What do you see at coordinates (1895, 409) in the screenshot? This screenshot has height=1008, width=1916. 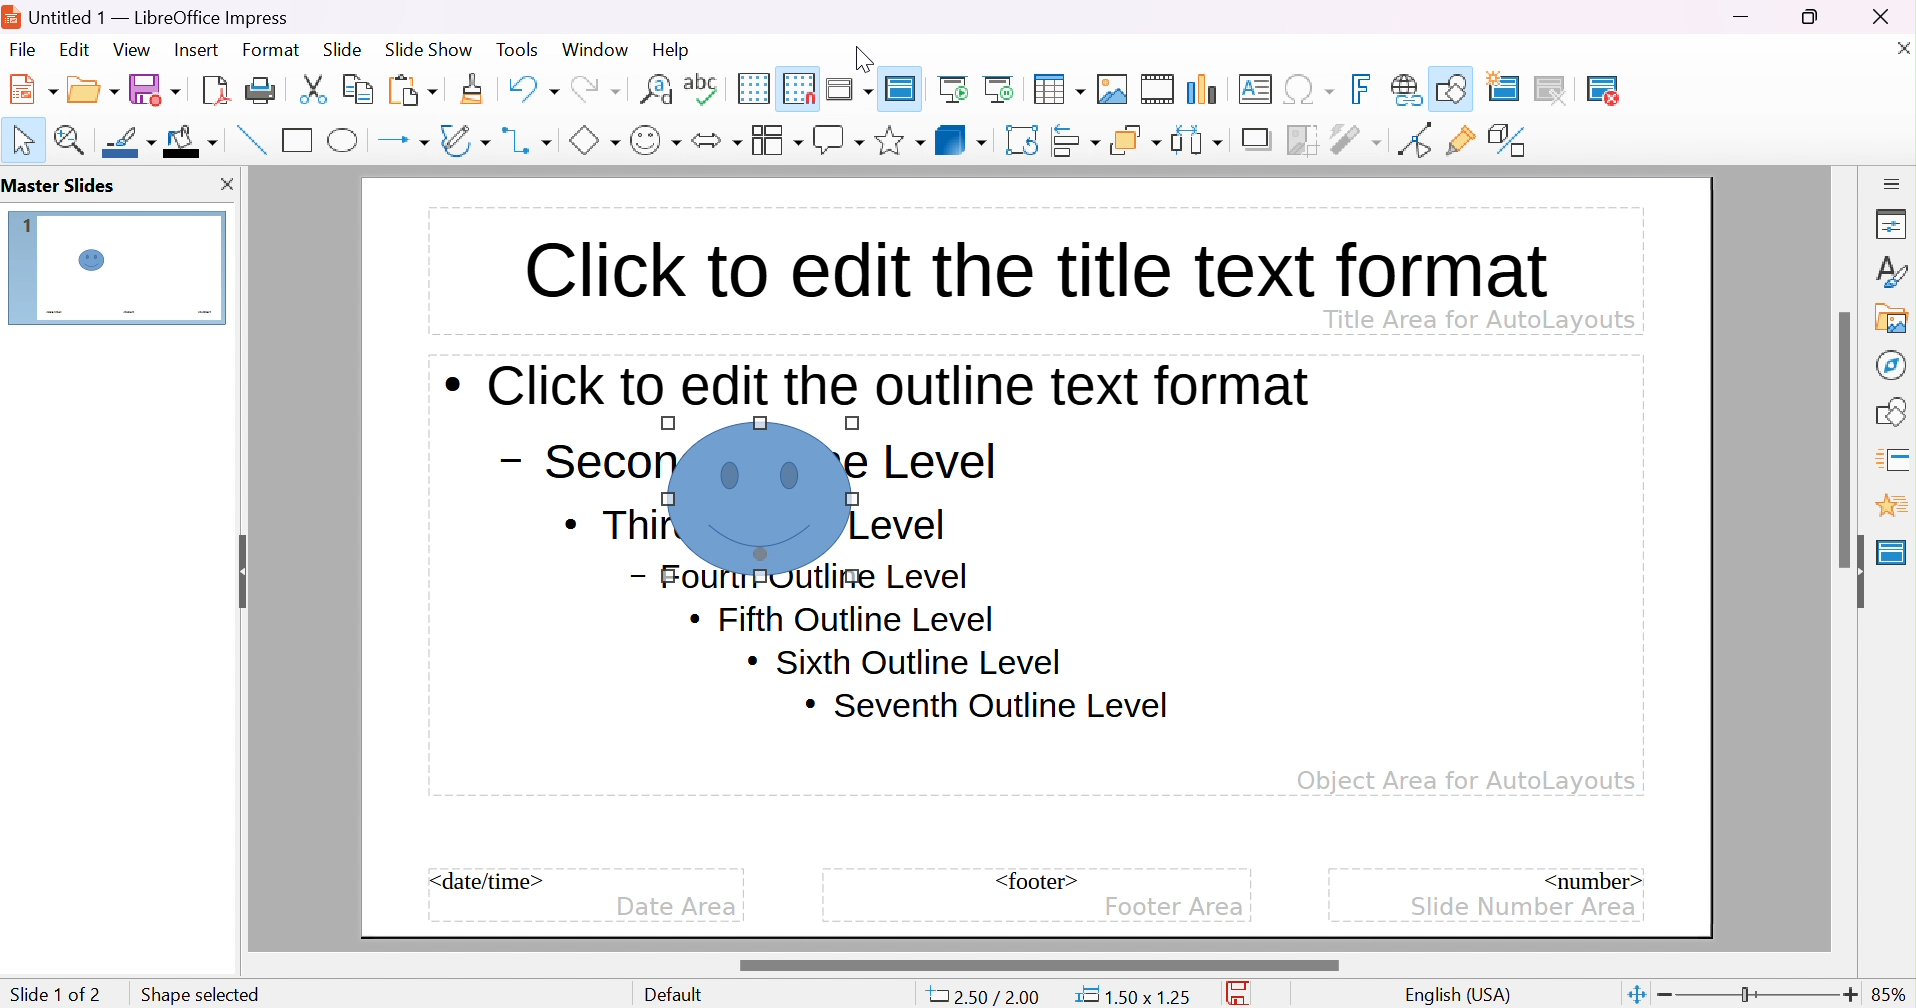 I see `shapes` at bounding box center [1895, 409].